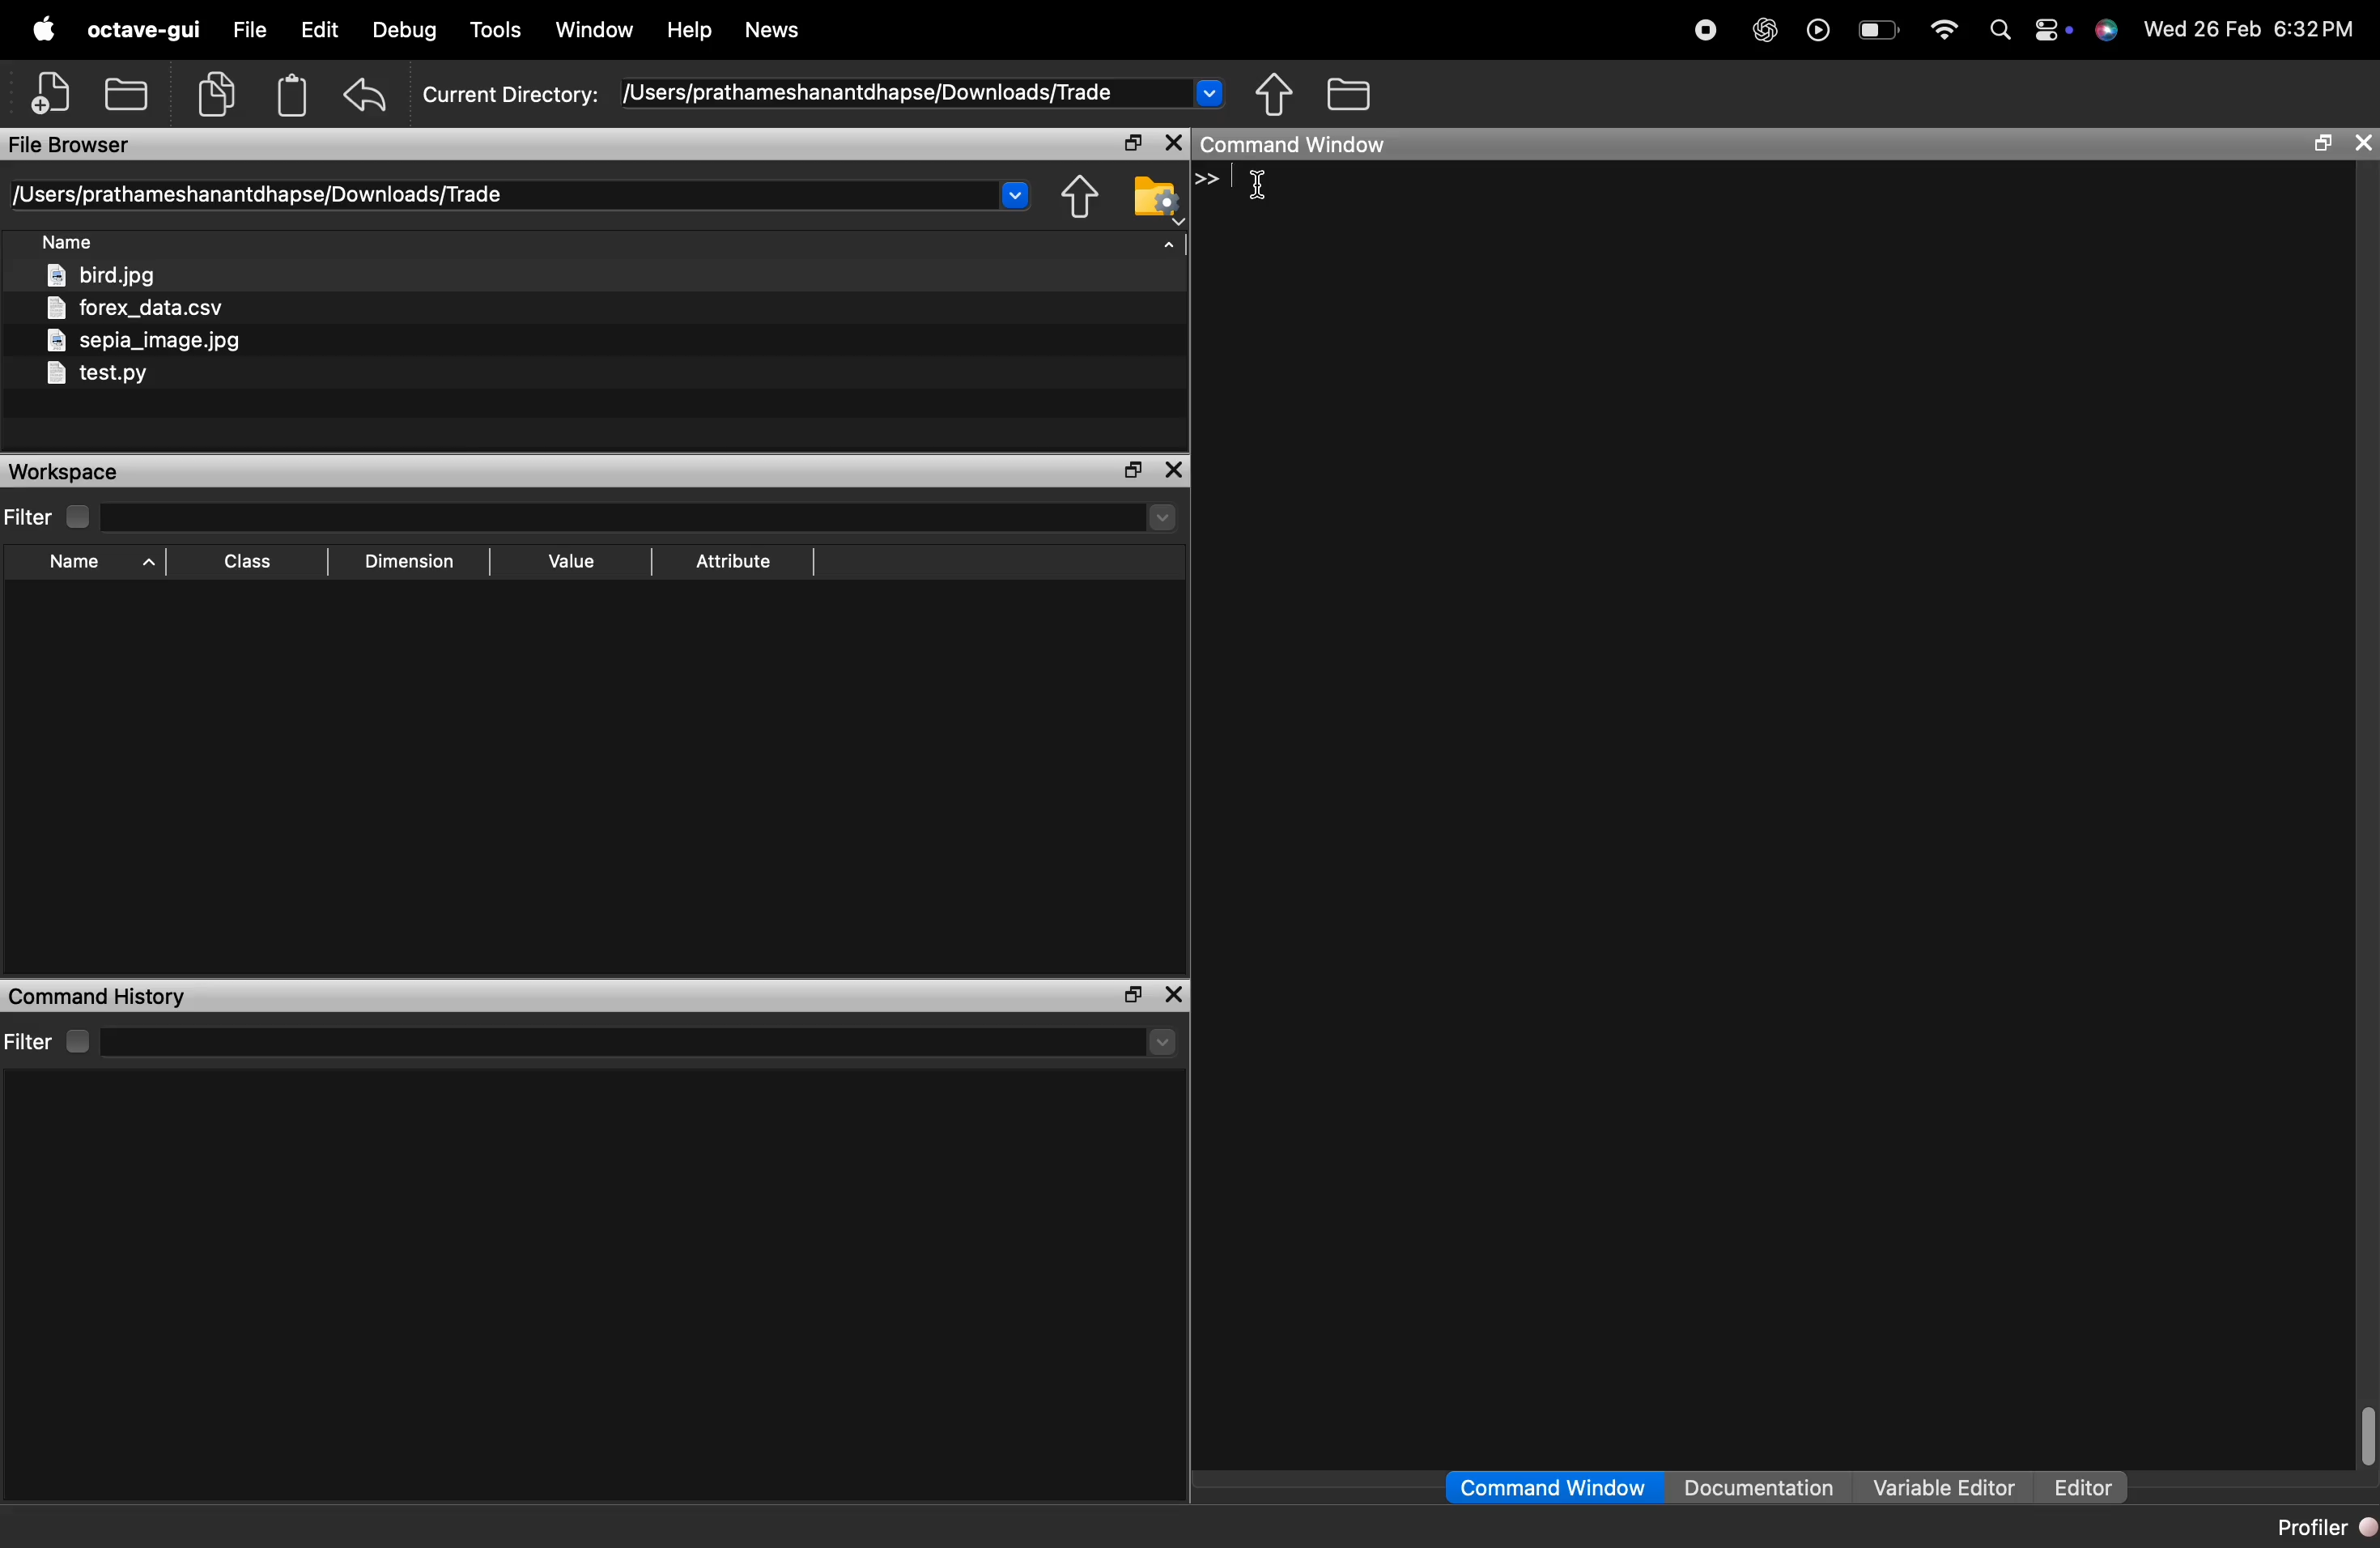 The width and height of the screenshot is (2380, 1548). I want to click on octave gui, so click(142, 30).